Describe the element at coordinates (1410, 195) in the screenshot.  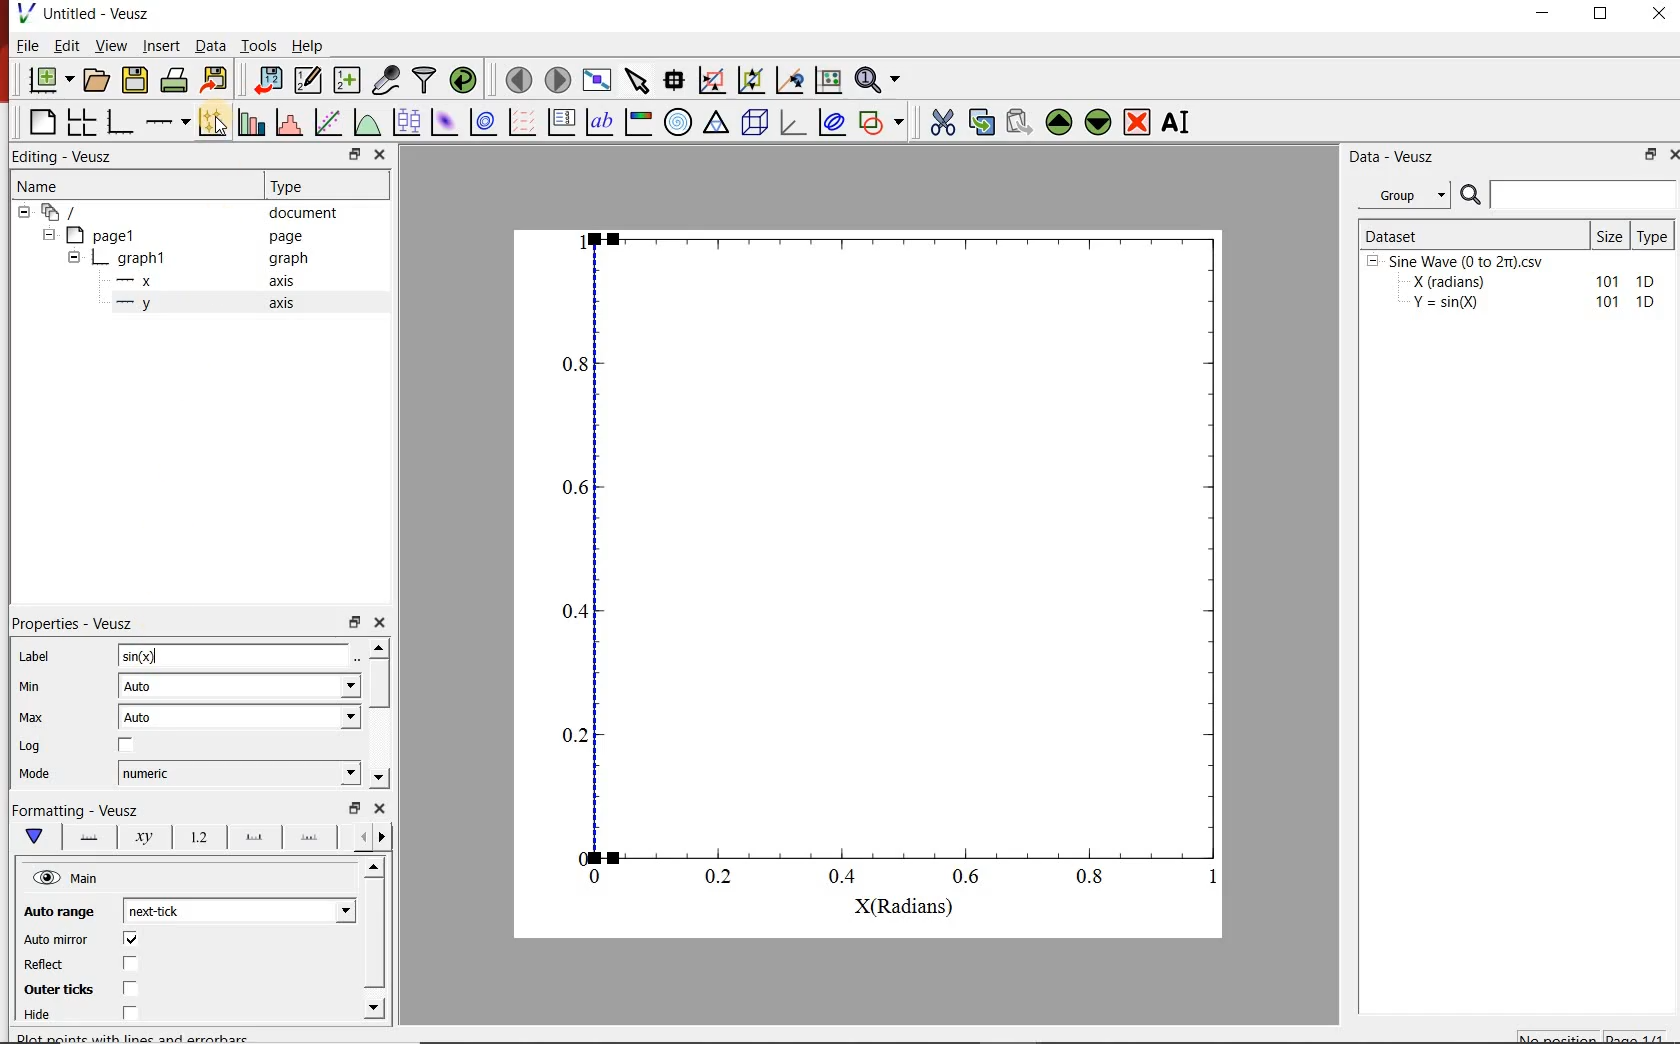
I see `Group` at that location.